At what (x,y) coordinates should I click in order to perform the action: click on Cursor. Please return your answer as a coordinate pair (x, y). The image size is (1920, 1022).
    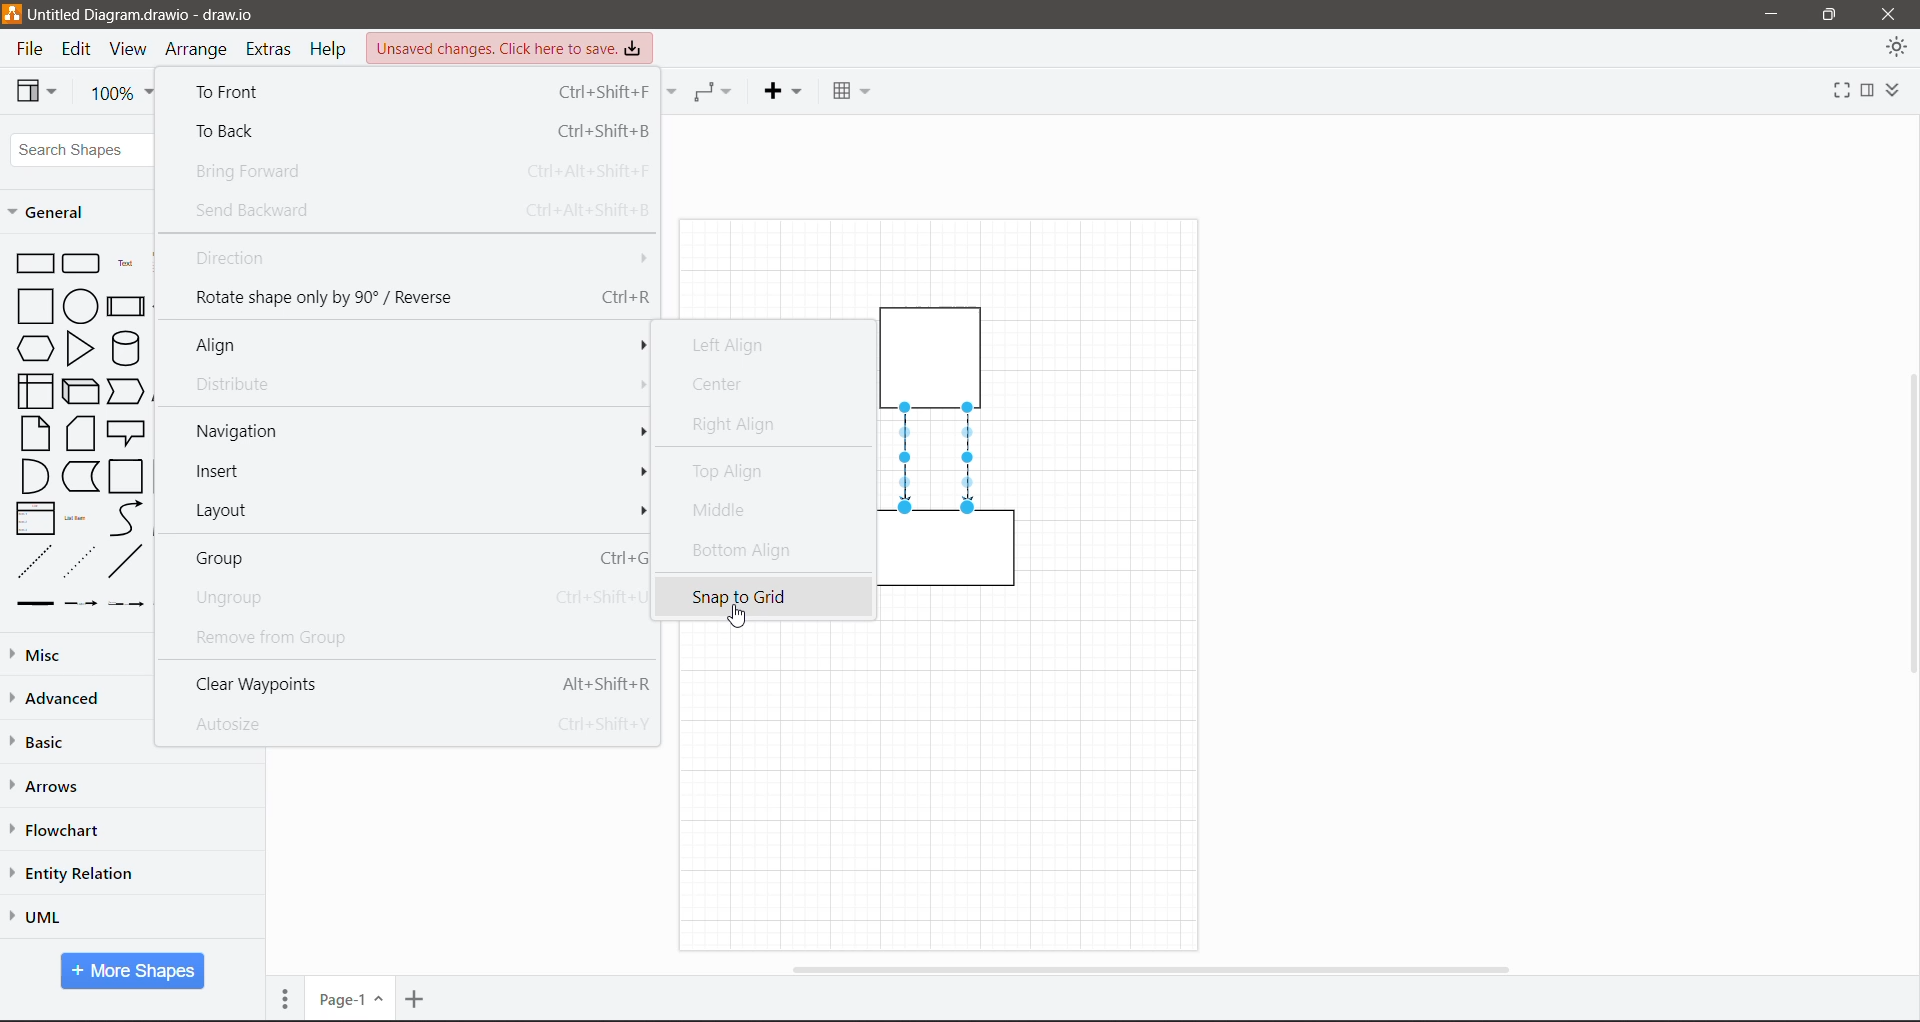
    Looking at the image, I should click on (738, 617).